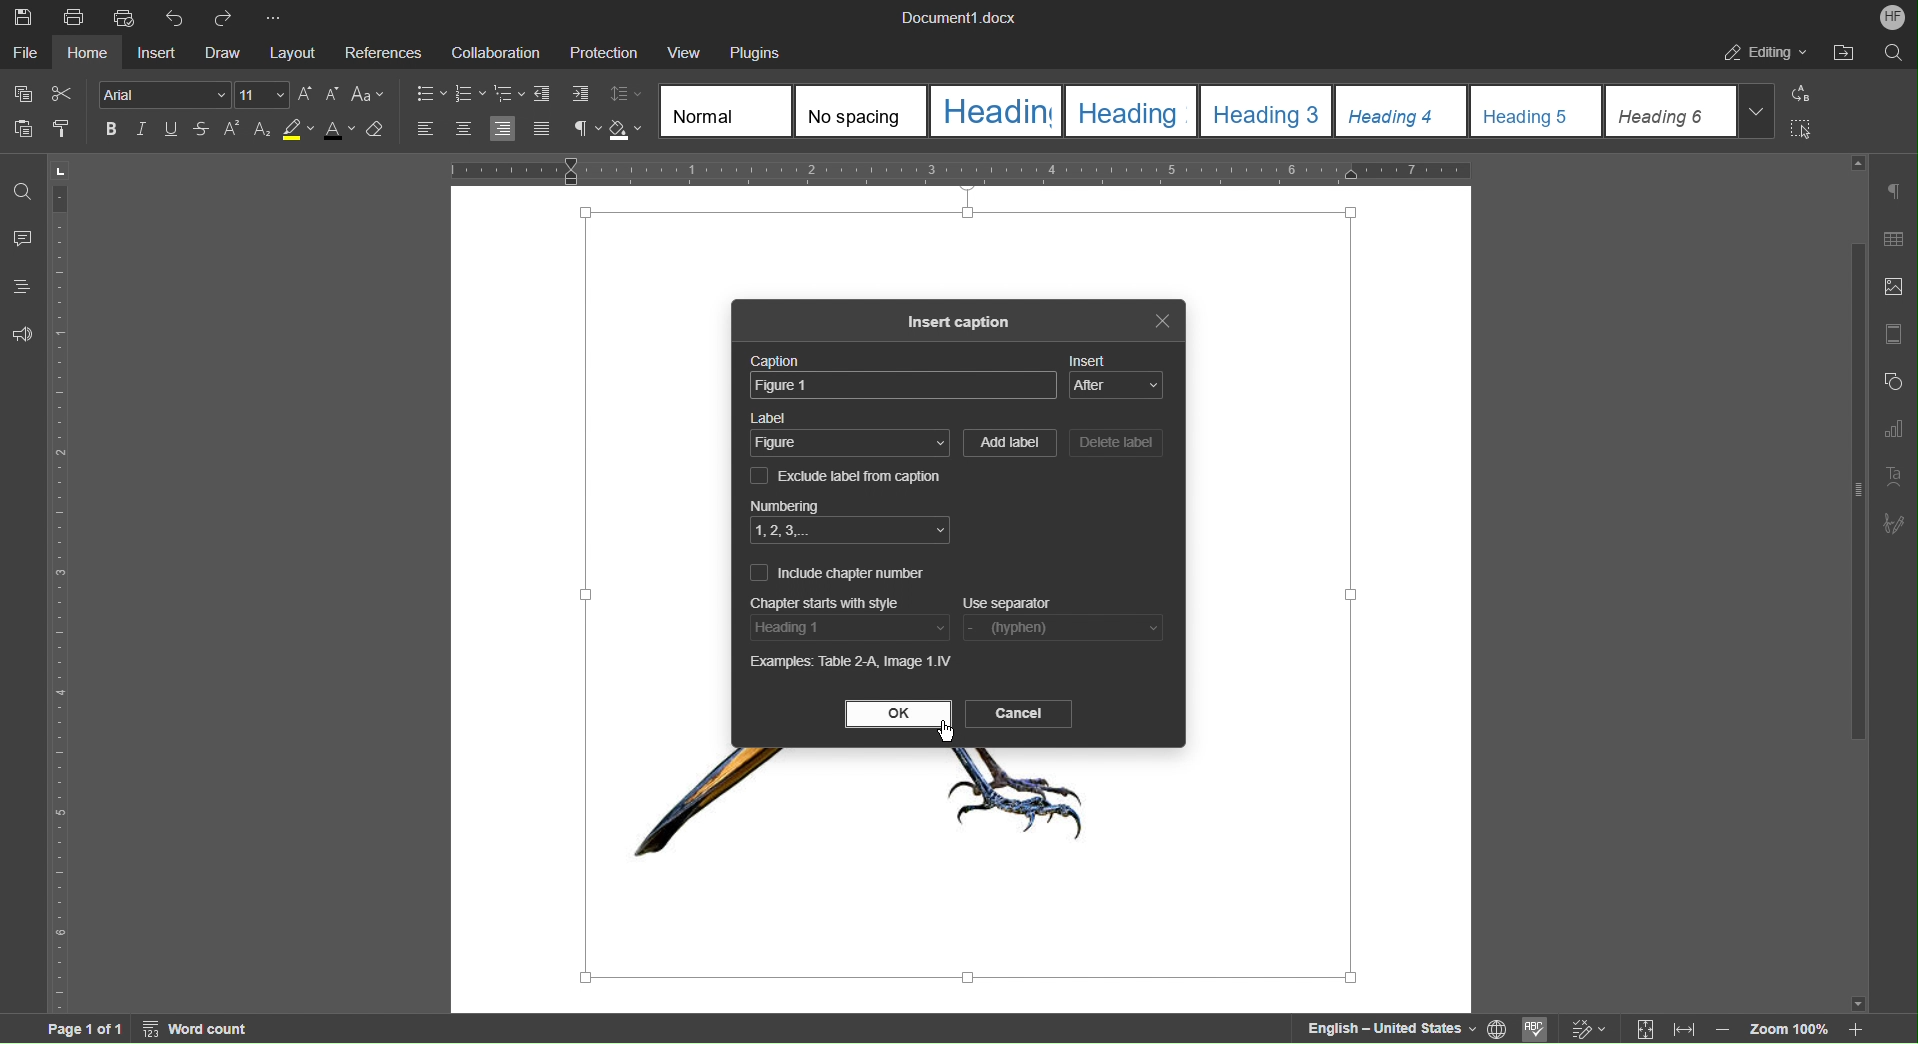  What do you see at coordinates (902, 386) in the screenshot?
I see `Figure 1` at bounding box center [902, 386].